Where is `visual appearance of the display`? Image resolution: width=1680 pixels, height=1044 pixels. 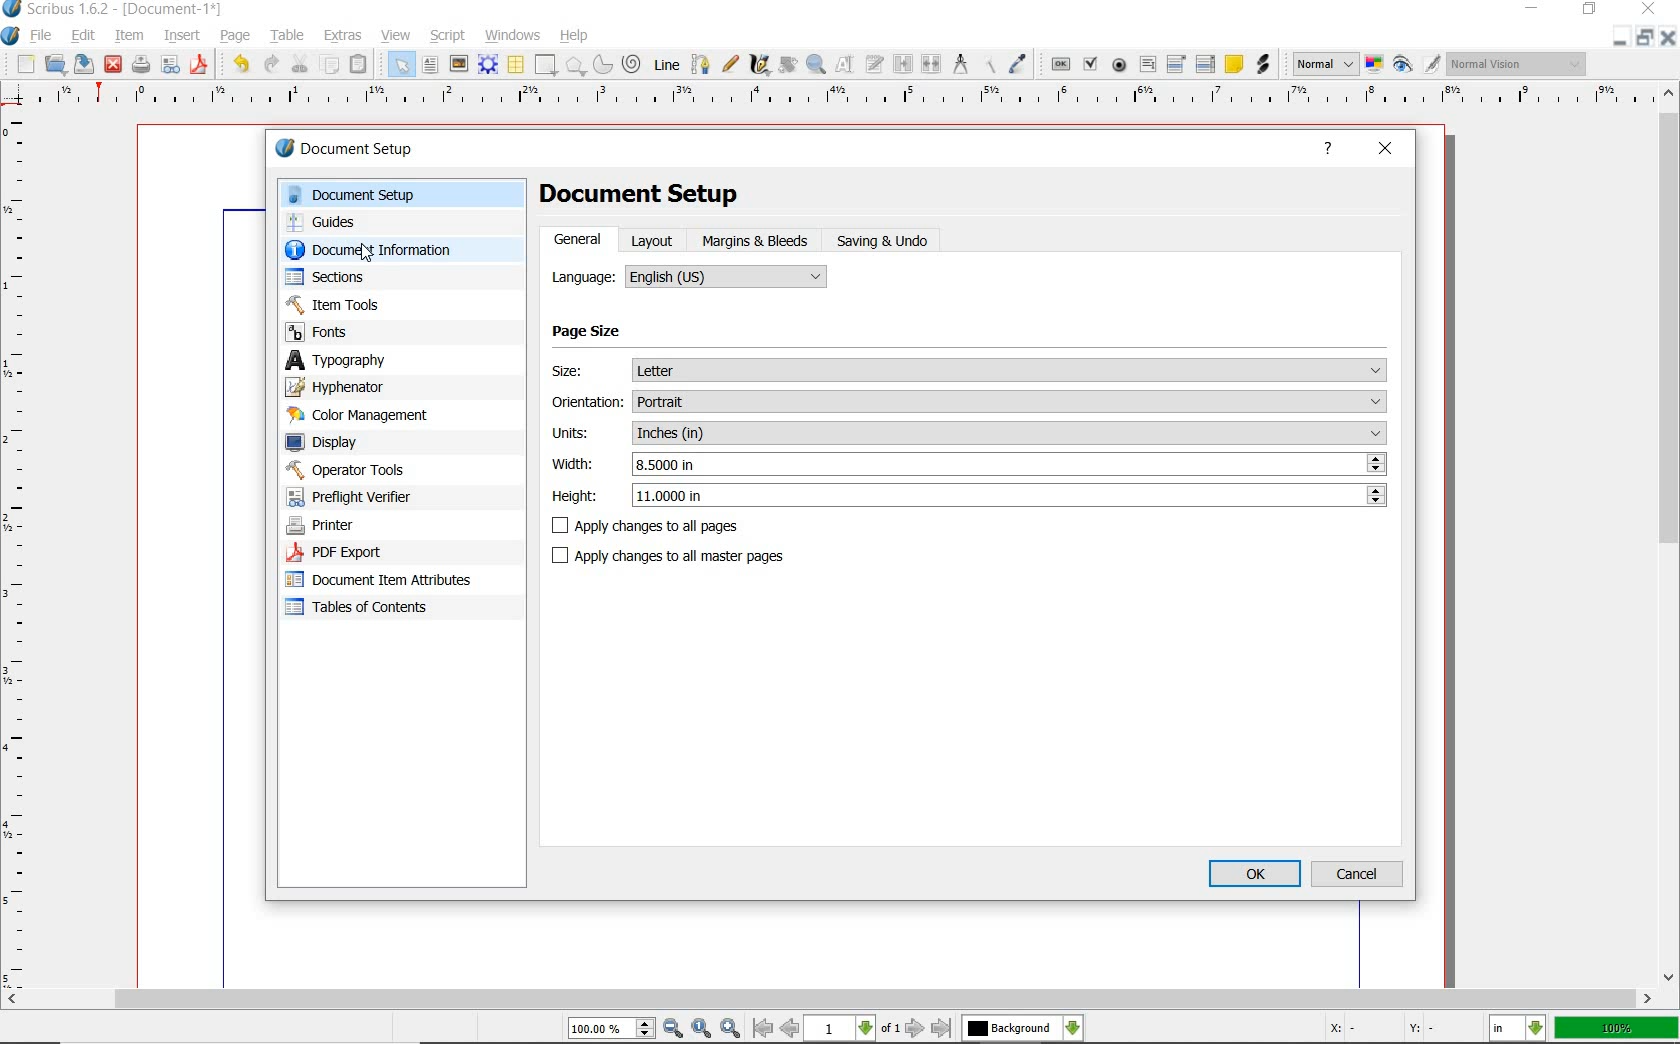
visual appearance of the display is located at coordinates (1518, 63).